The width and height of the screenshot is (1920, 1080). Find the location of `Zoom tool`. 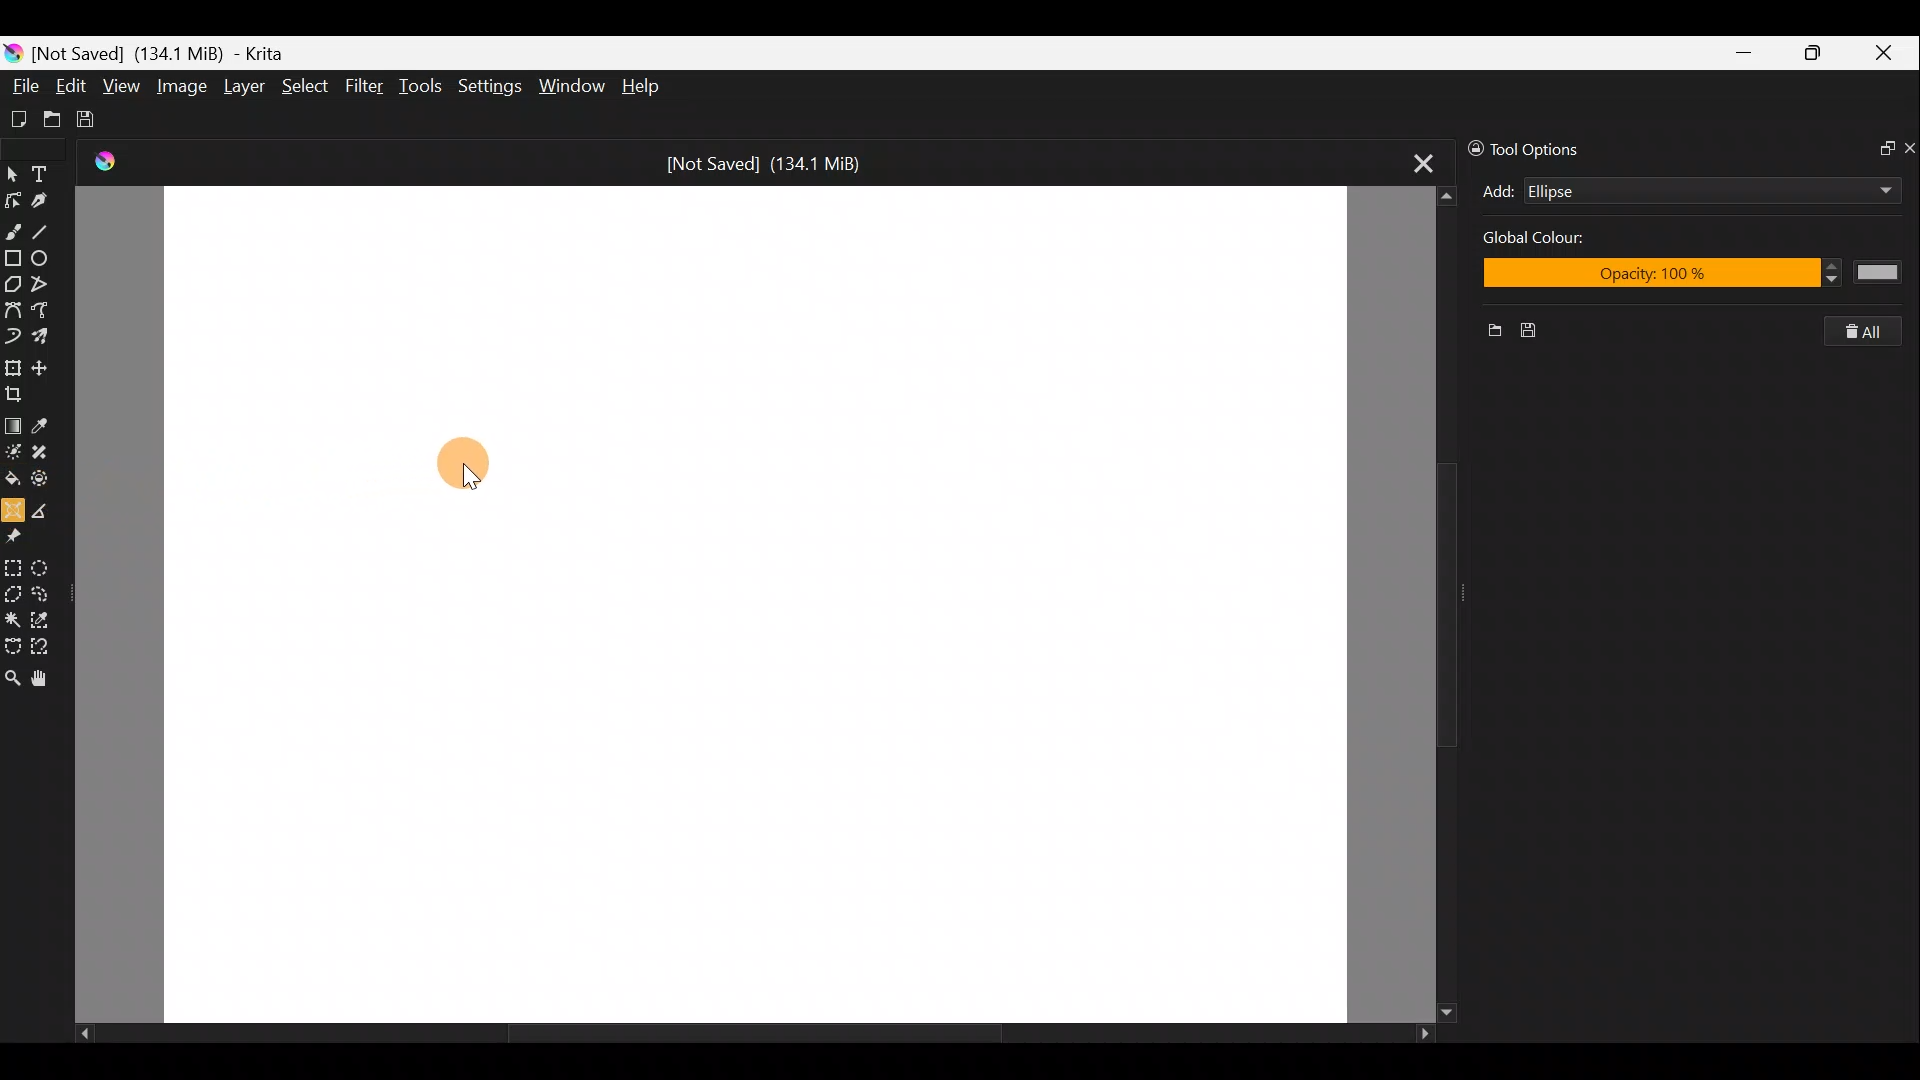

Zoom tool is located at coordinates (12, 677).